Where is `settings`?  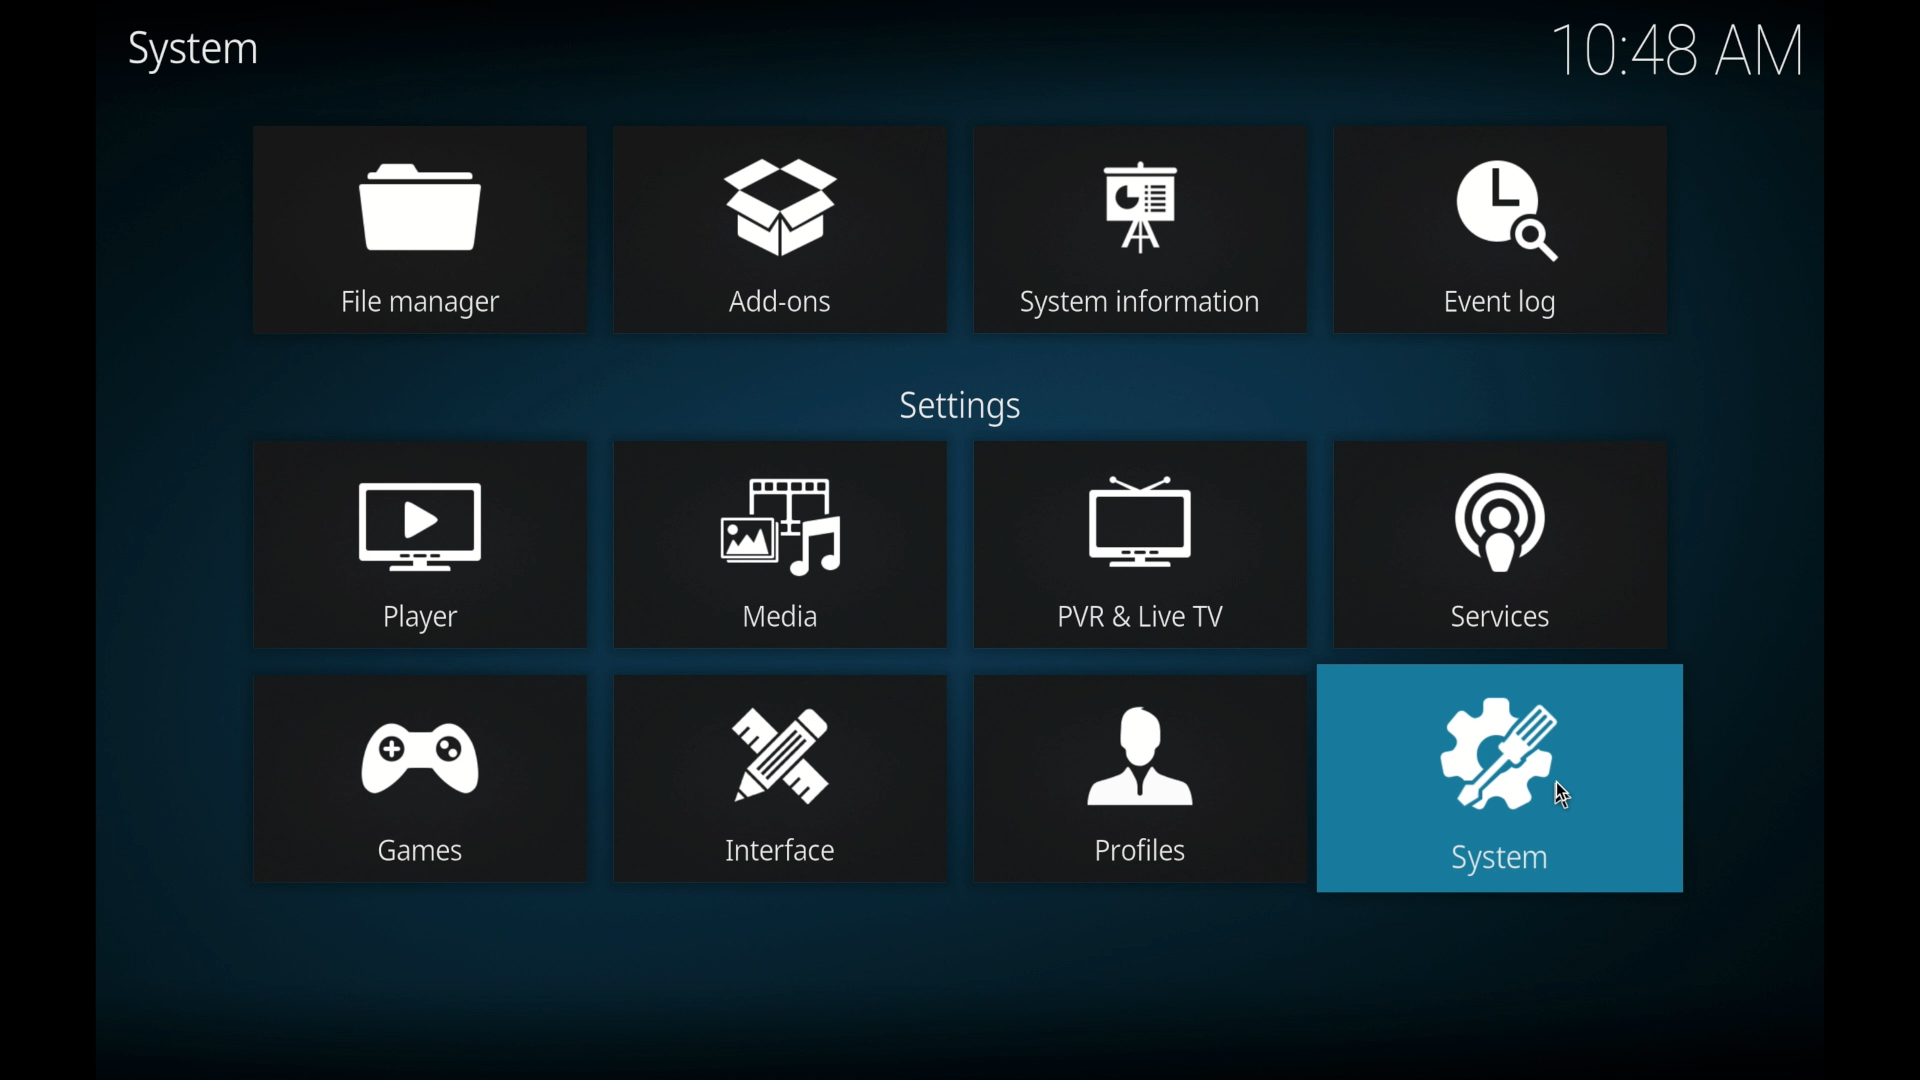
settings is located at coordinates (958, 408).